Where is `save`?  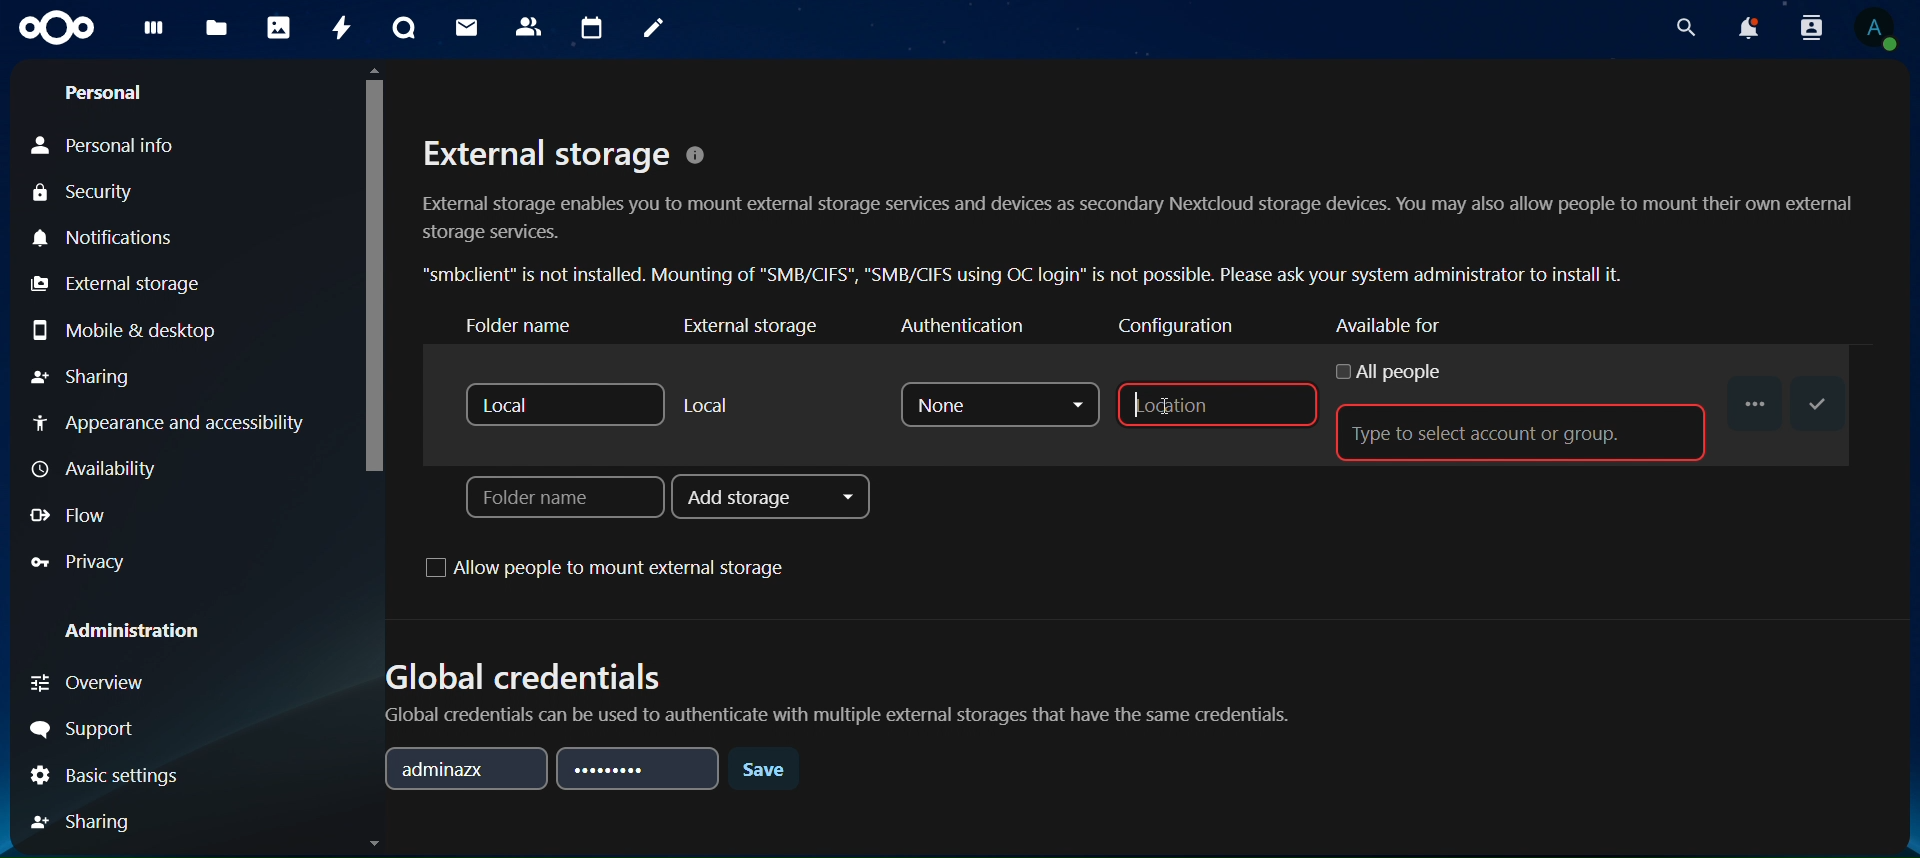 save is located at coordinates (766, 774).